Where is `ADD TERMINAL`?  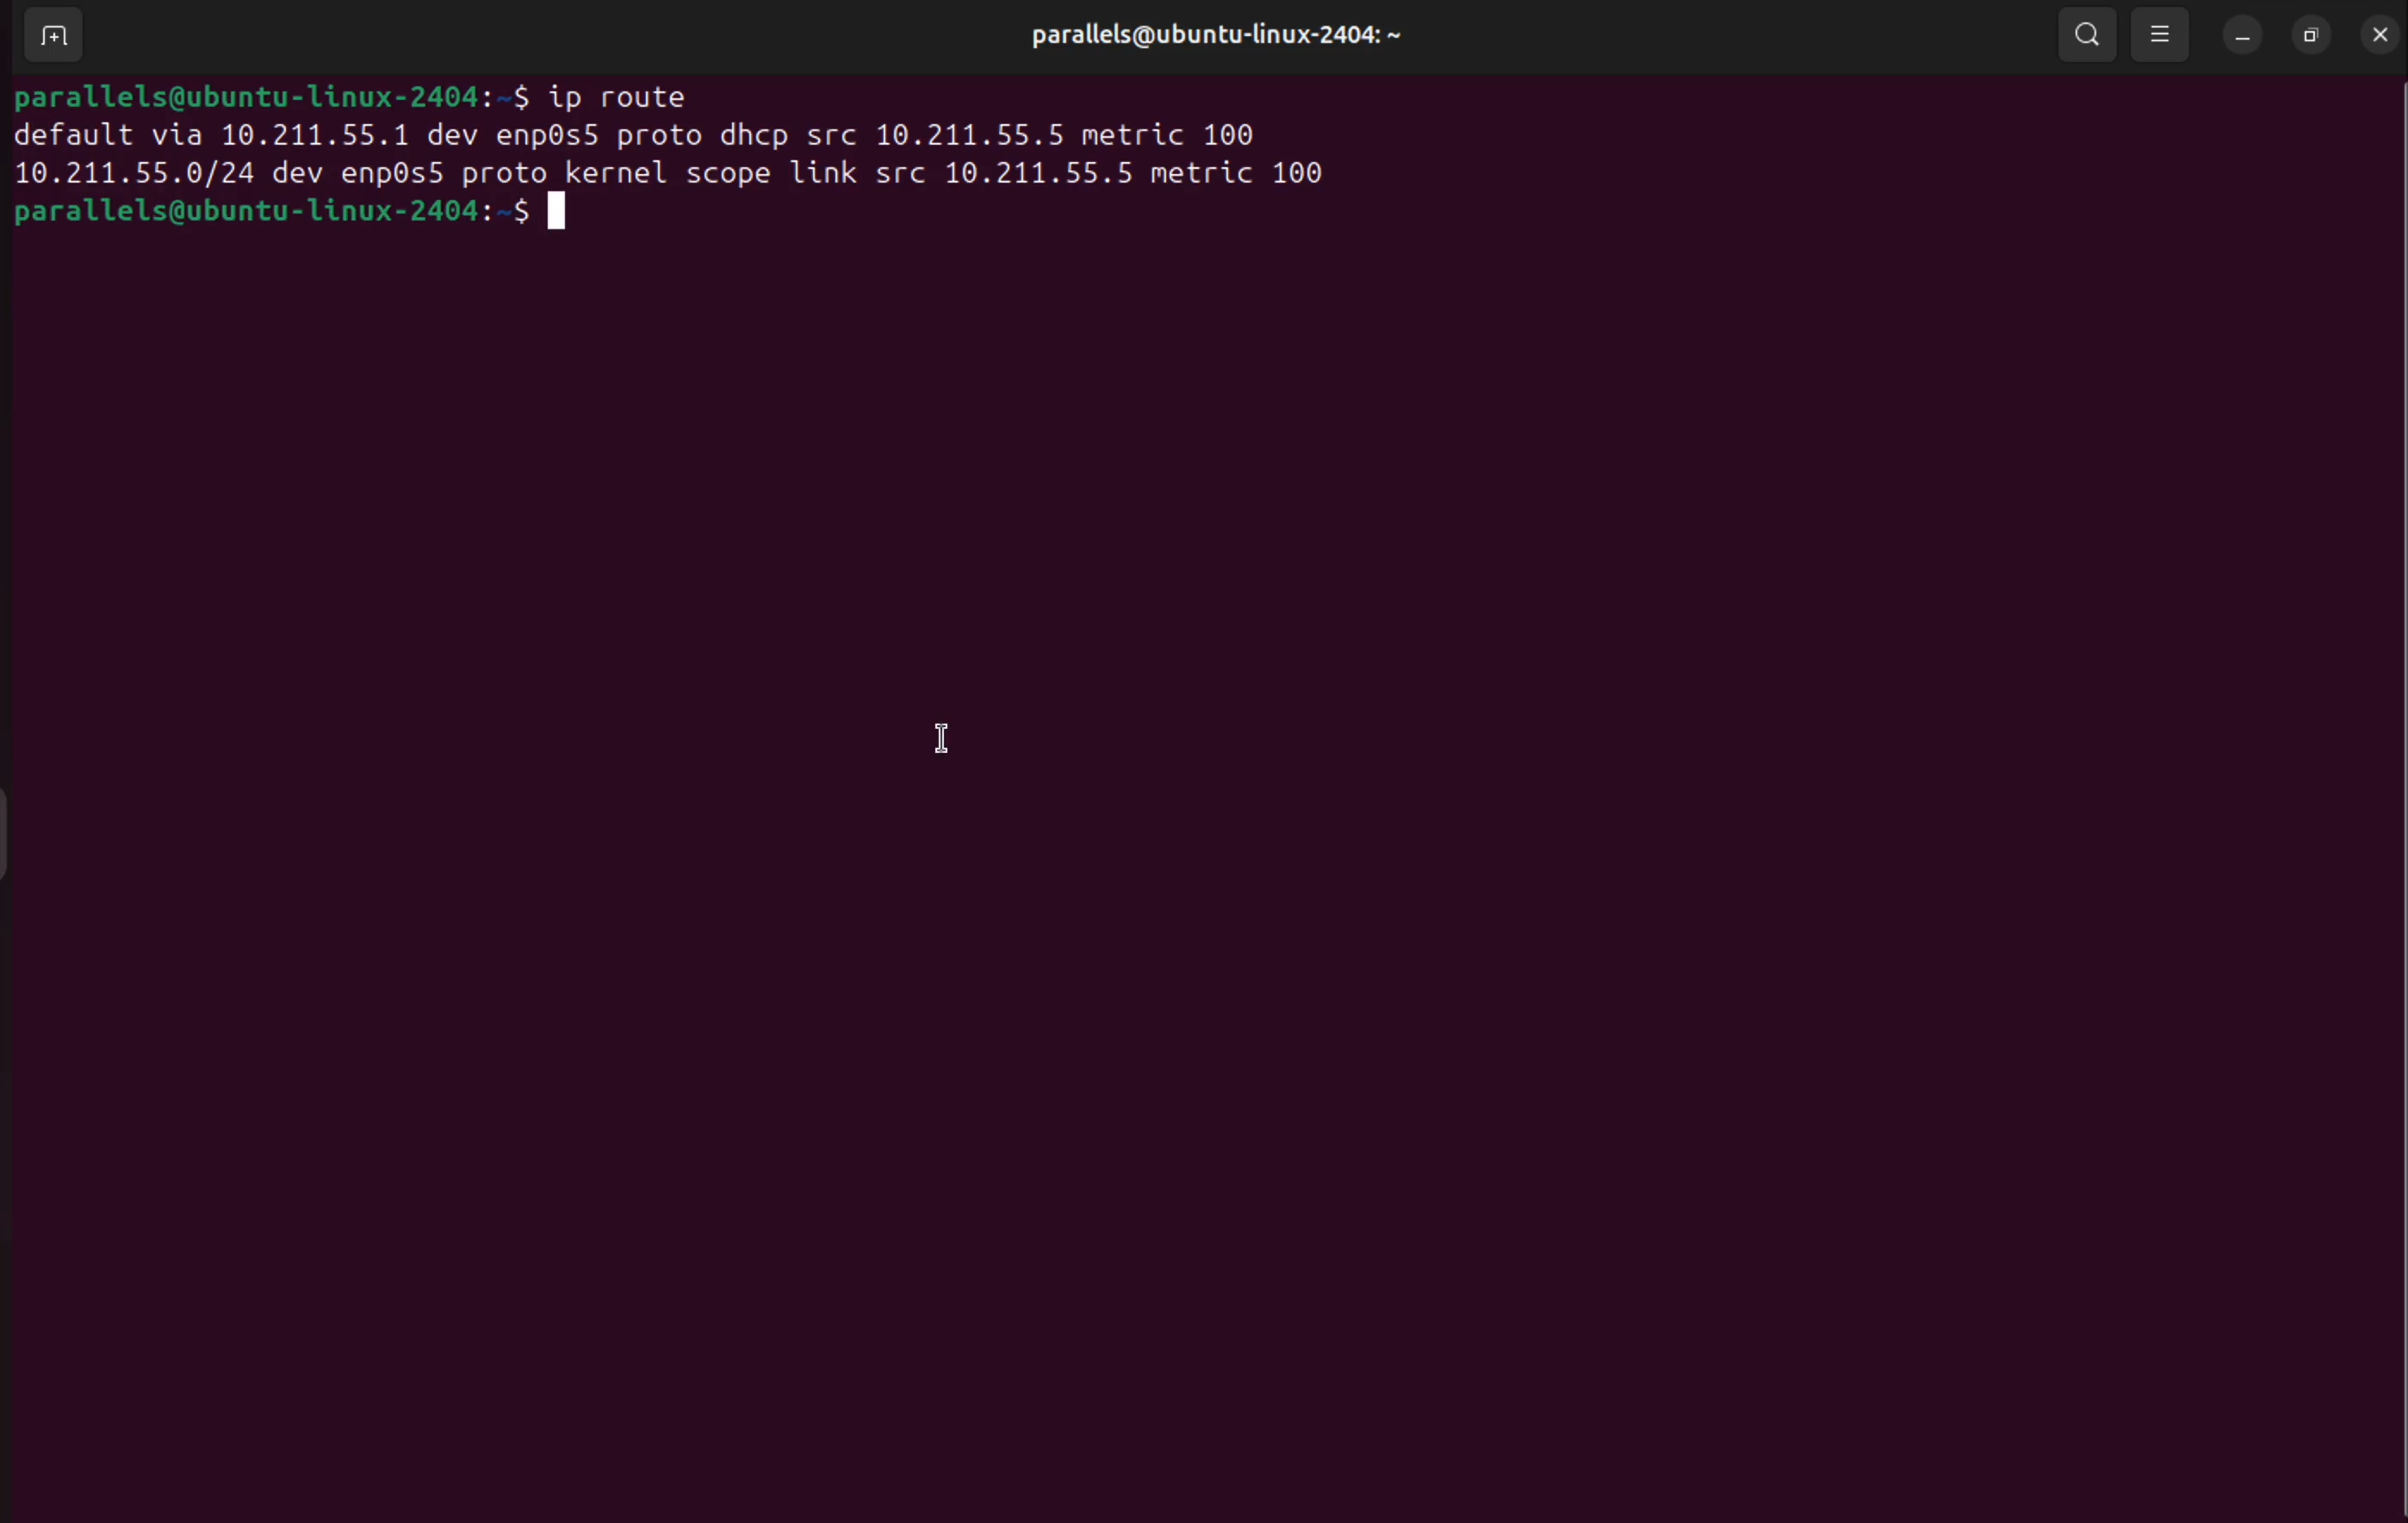 ADD TERMINAL is located at coordinates (44, 38).